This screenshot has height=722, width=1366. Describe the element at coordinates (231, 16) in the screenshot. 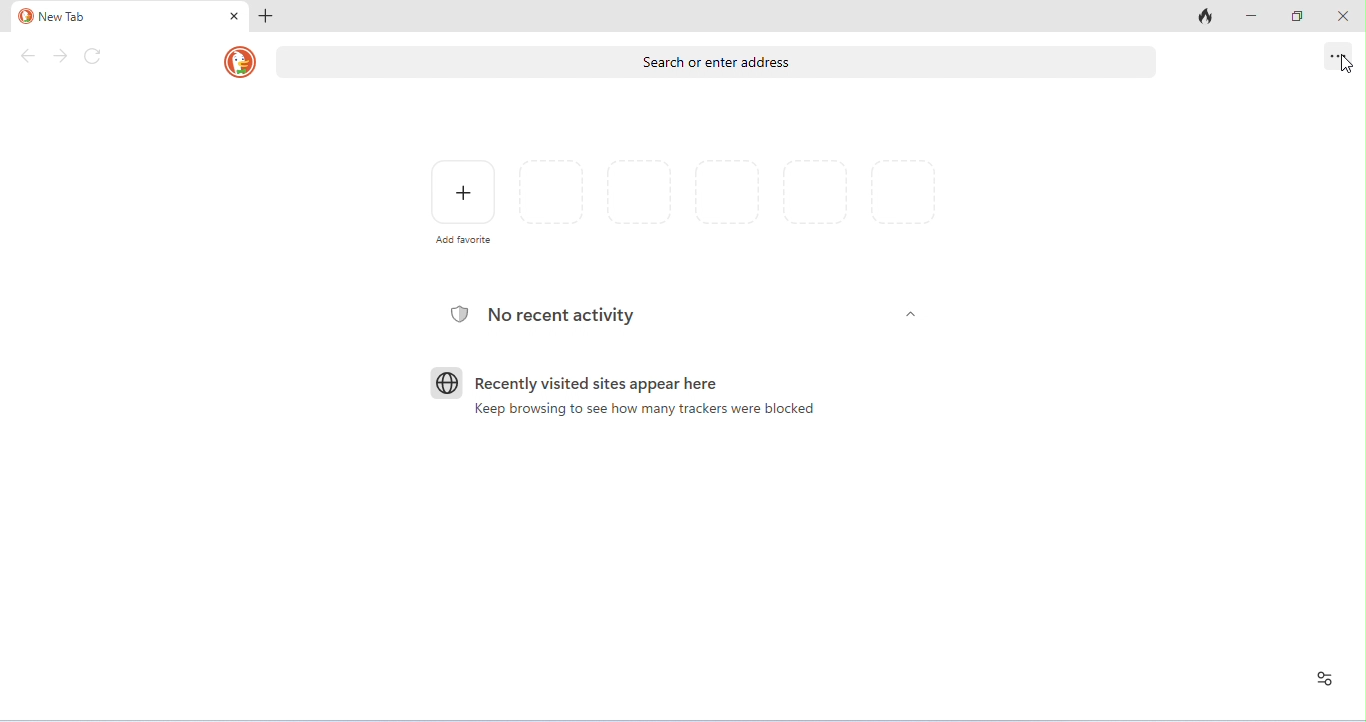

I see `close` at that location.